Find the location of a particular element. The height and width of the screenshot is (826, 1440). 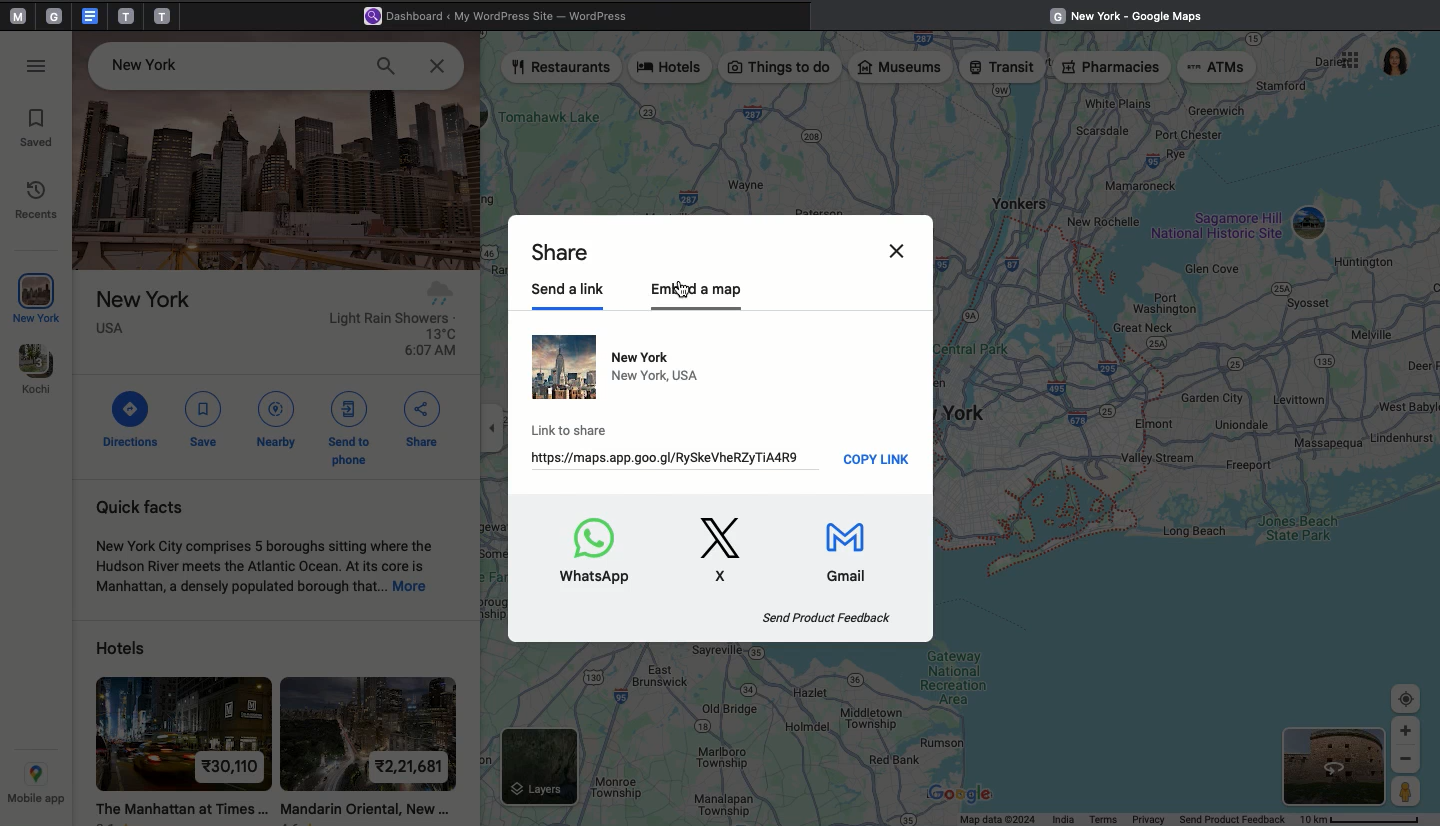

Zoom In is located at coordinates (1406, 731).